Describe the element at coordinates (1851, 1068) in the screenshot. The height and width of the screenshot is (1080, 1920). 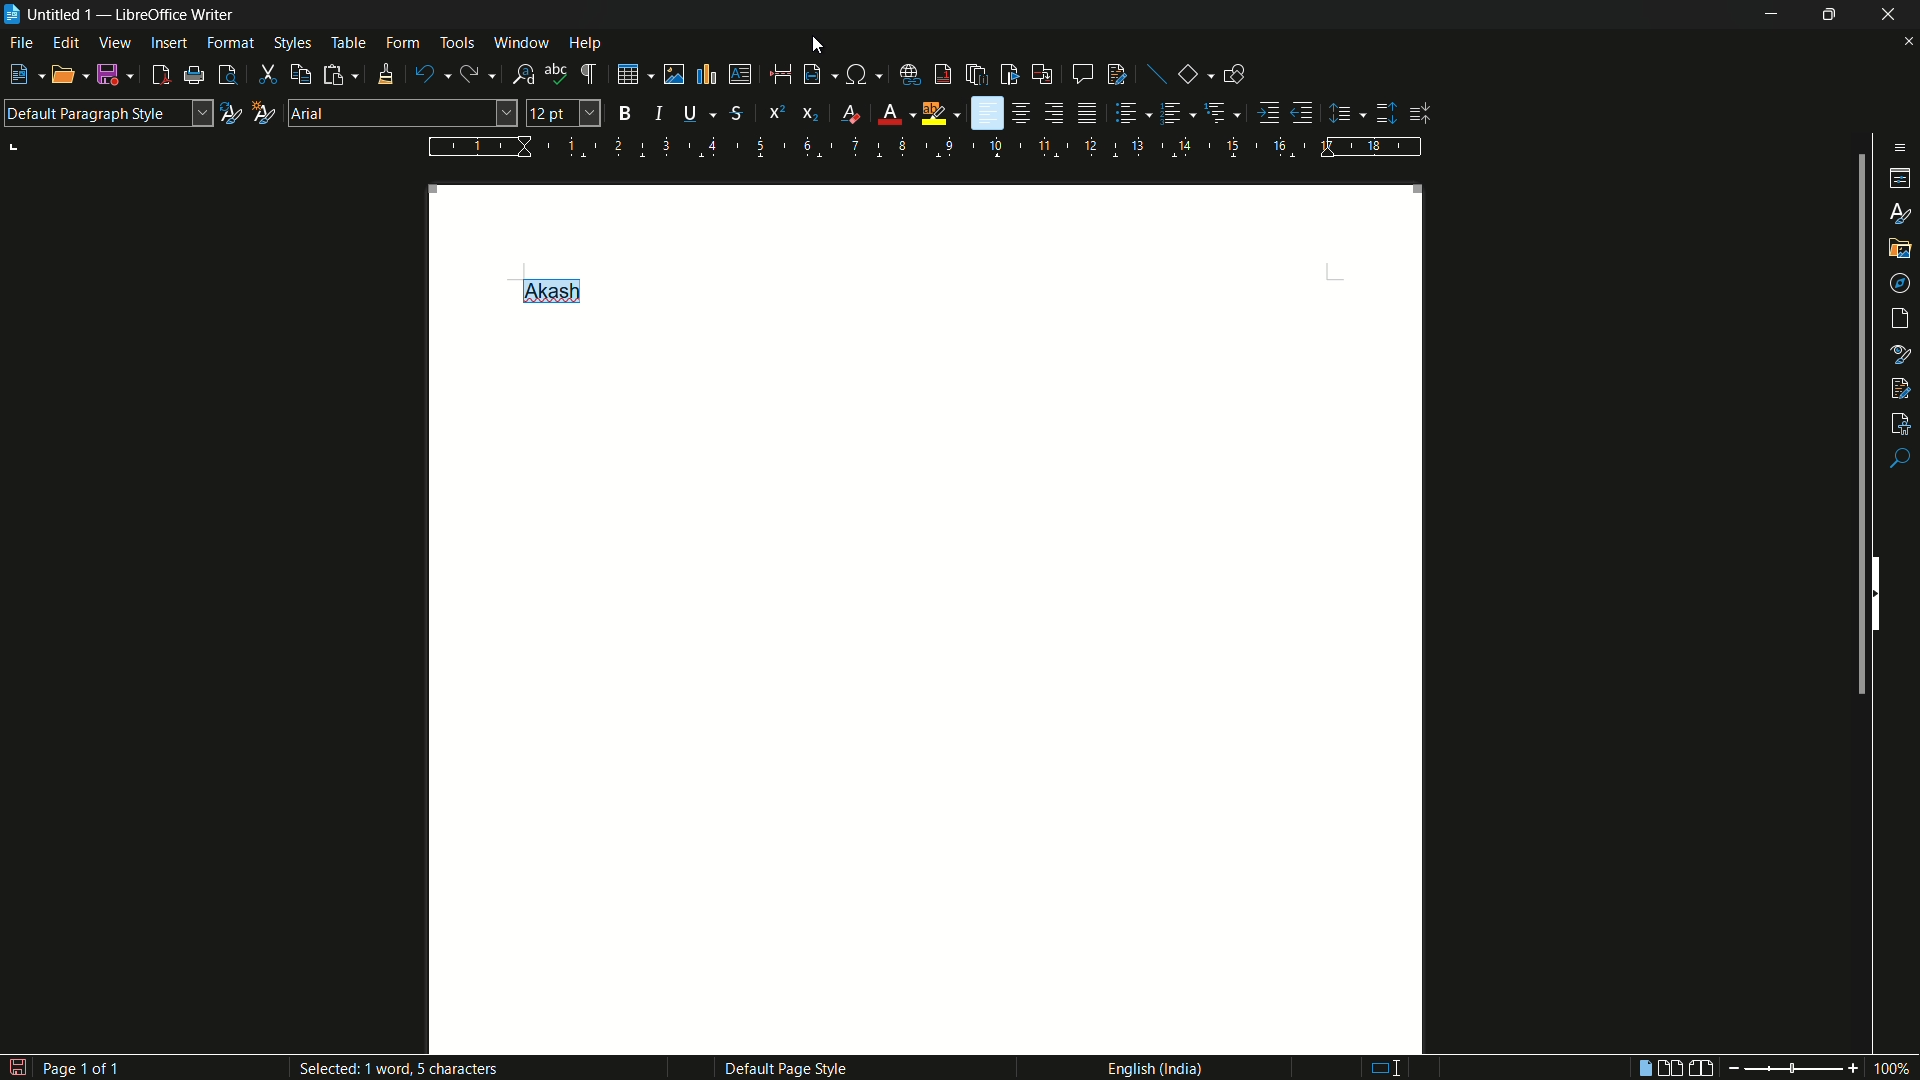
I see `zoom in` at that location.